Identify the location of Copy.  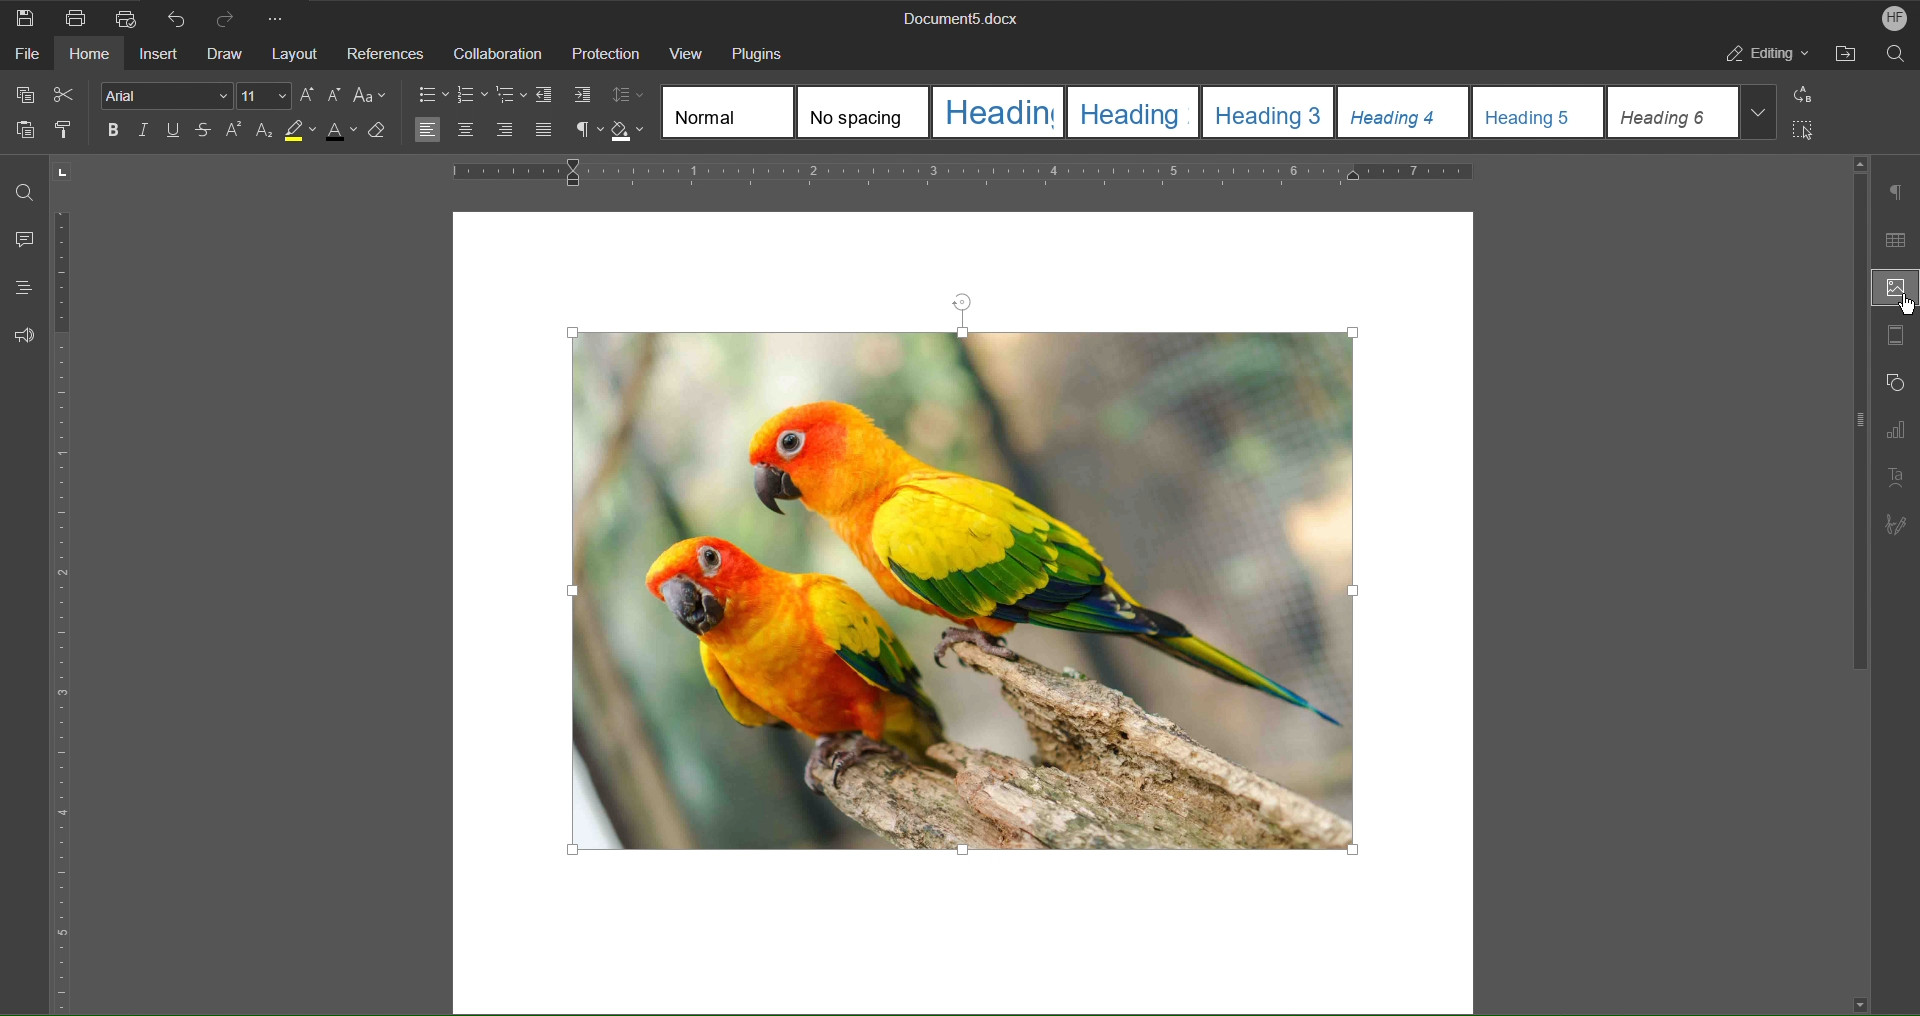
(23, 95).